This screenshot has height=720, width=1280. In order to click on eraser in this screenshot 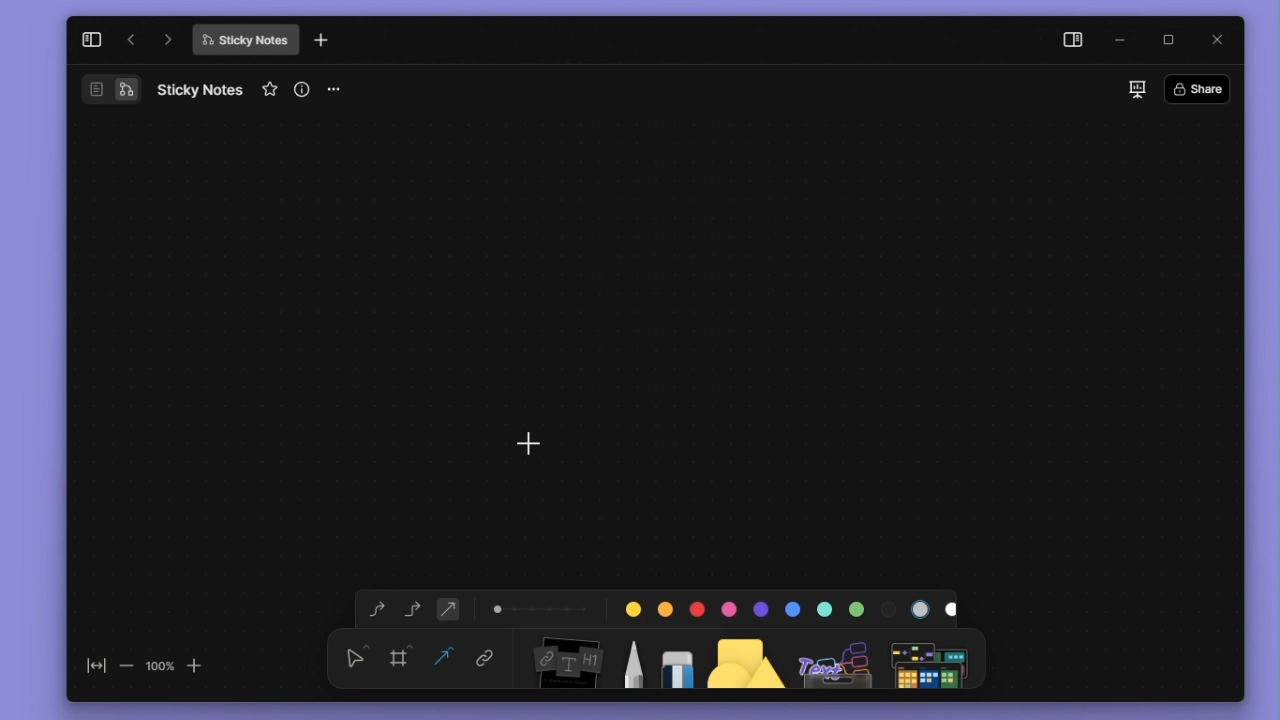, I will do `click(673, 657)`.